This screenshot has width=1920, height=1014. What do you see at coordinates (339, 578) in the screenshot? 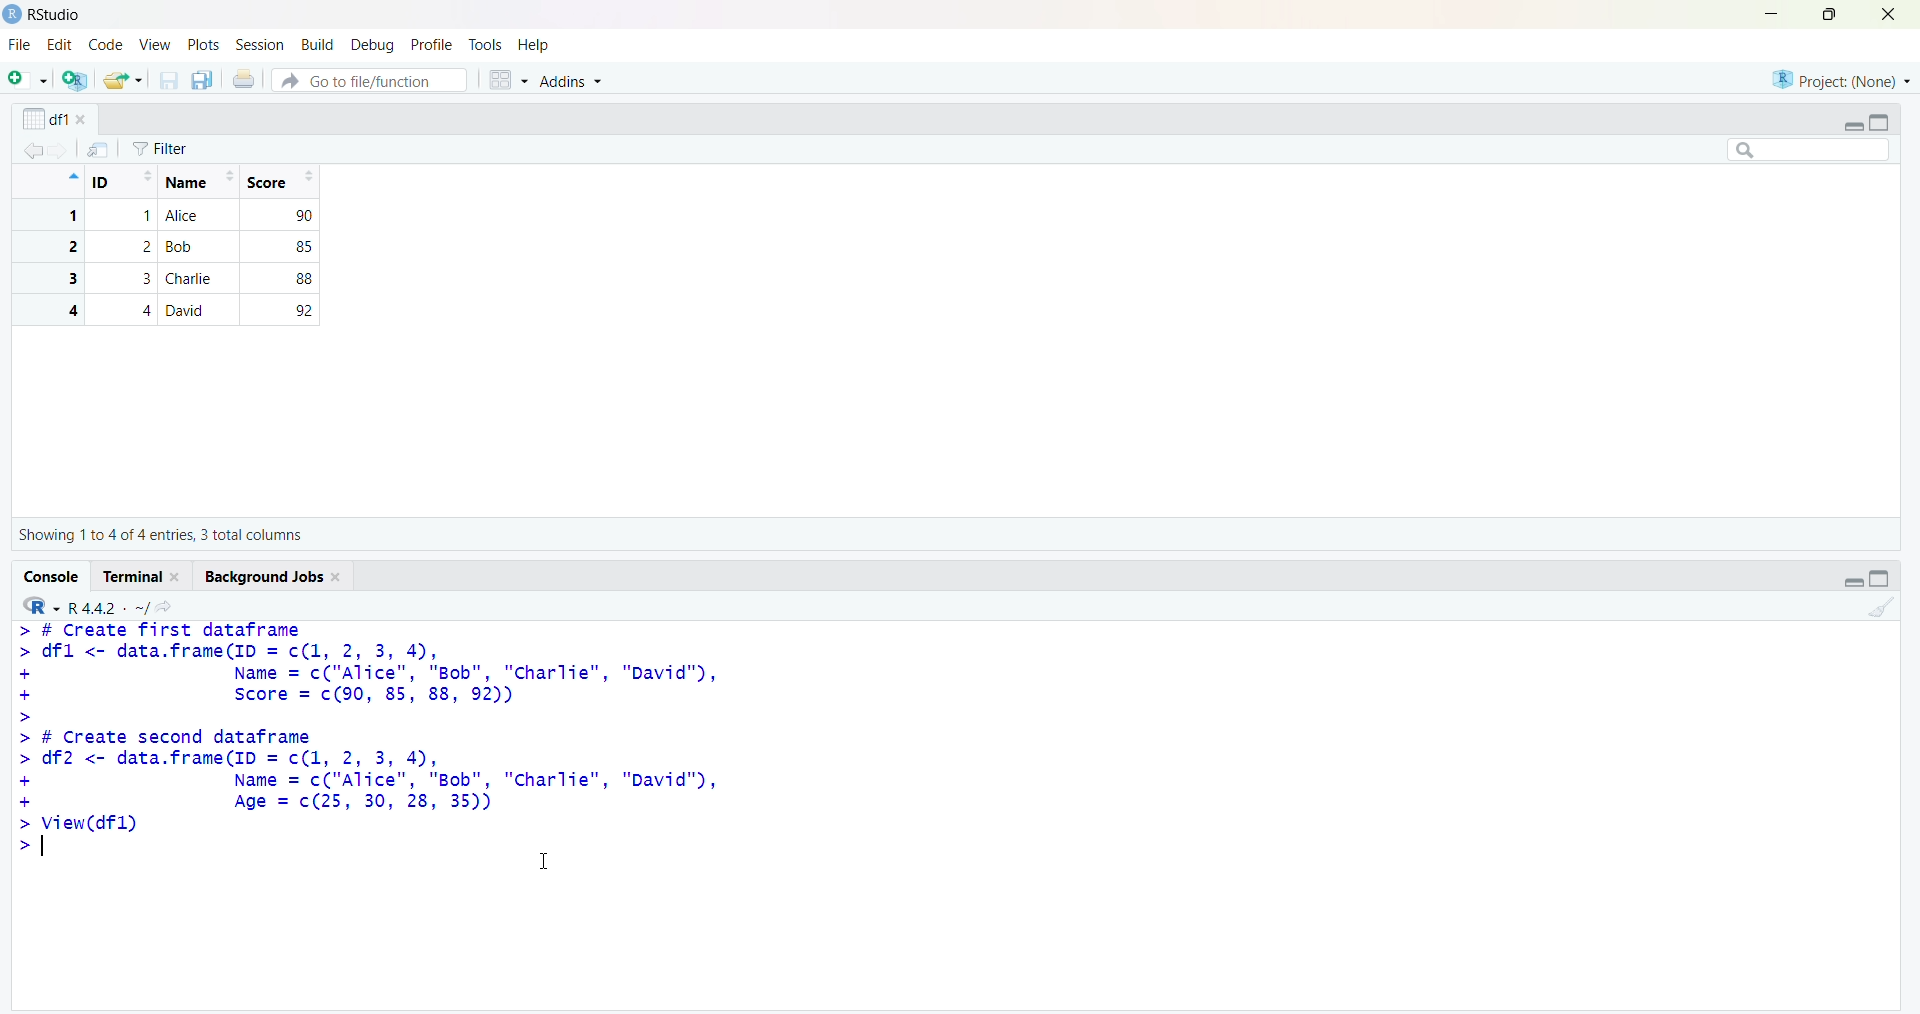
I see `close` at bounding box center [339, 578].